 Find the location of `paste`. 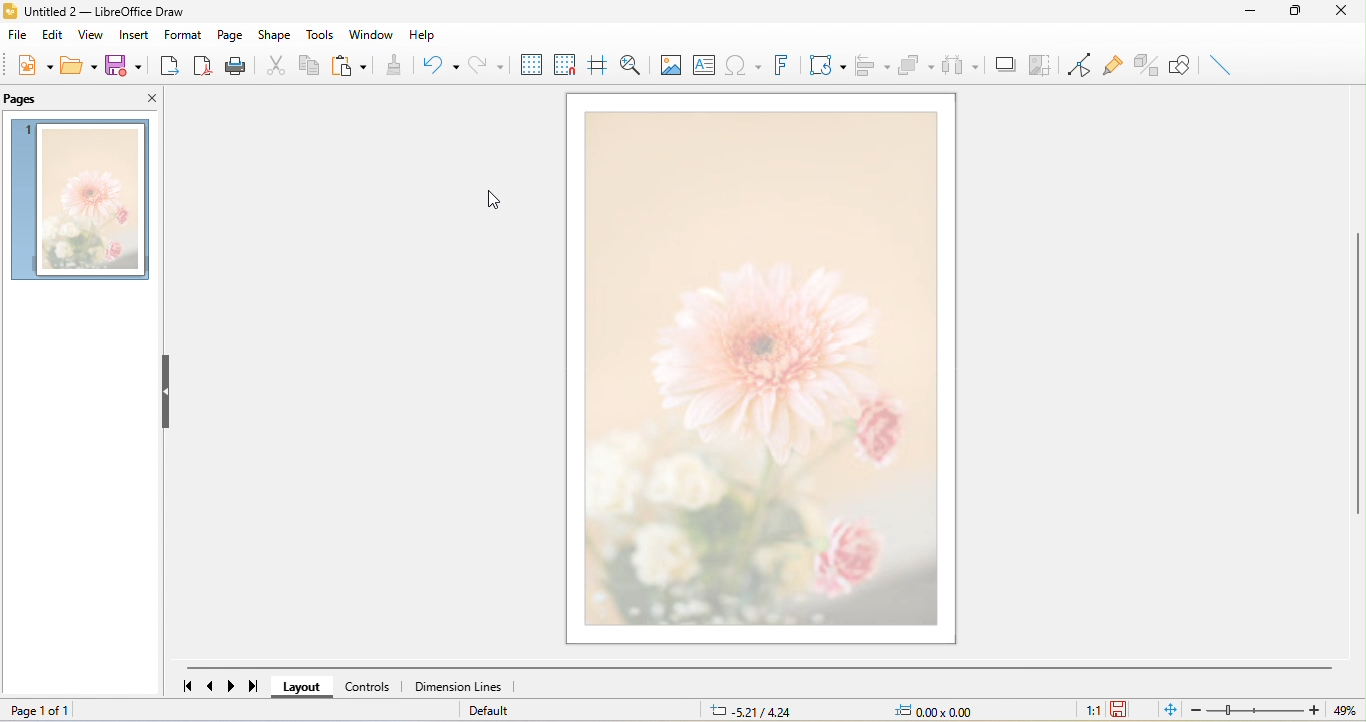

paste is located at coordinates (349, 65).